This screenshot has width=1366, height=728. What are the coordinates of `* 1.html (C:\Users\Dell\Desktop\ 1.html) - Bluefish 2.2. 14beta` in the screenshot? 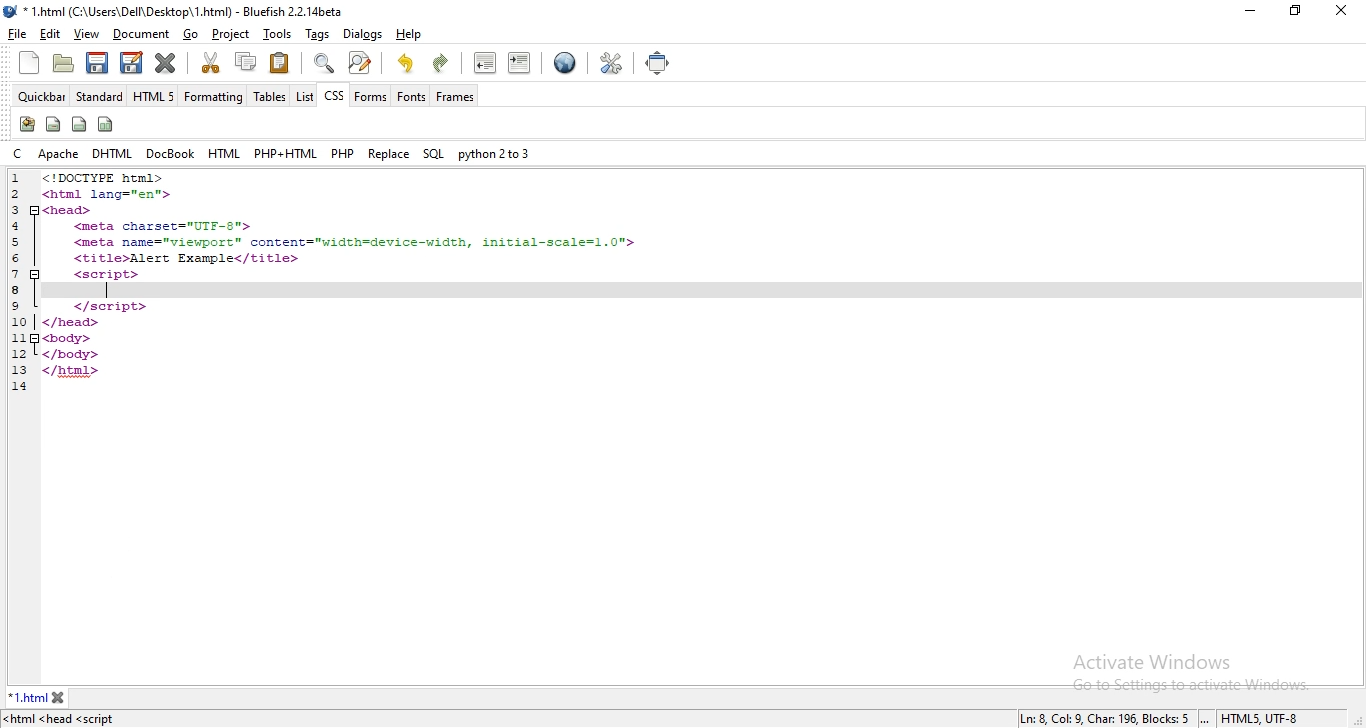 It's located at (190, 12).